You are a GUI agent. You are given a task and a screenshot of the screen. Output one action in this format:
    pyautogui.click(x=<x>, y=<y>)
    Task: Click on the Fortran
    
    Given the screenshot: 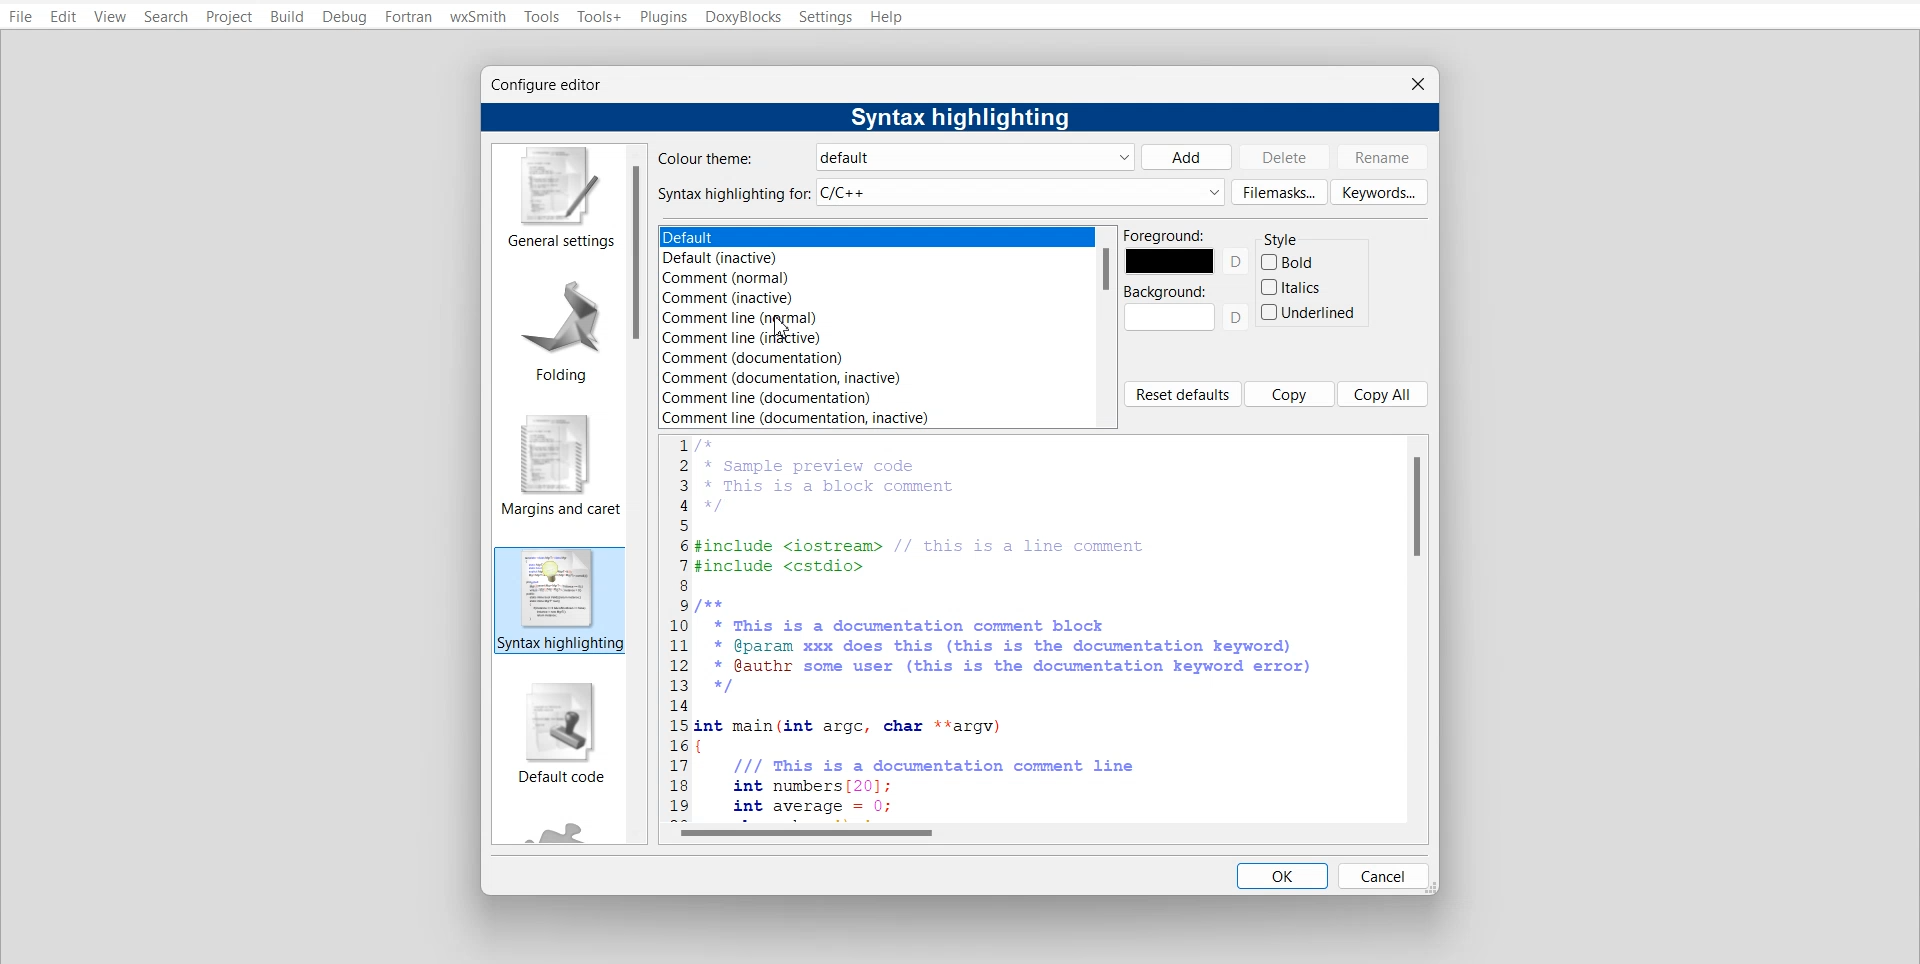 What is the action you would take?
    pyautogui.click(x=407, y=17)
    